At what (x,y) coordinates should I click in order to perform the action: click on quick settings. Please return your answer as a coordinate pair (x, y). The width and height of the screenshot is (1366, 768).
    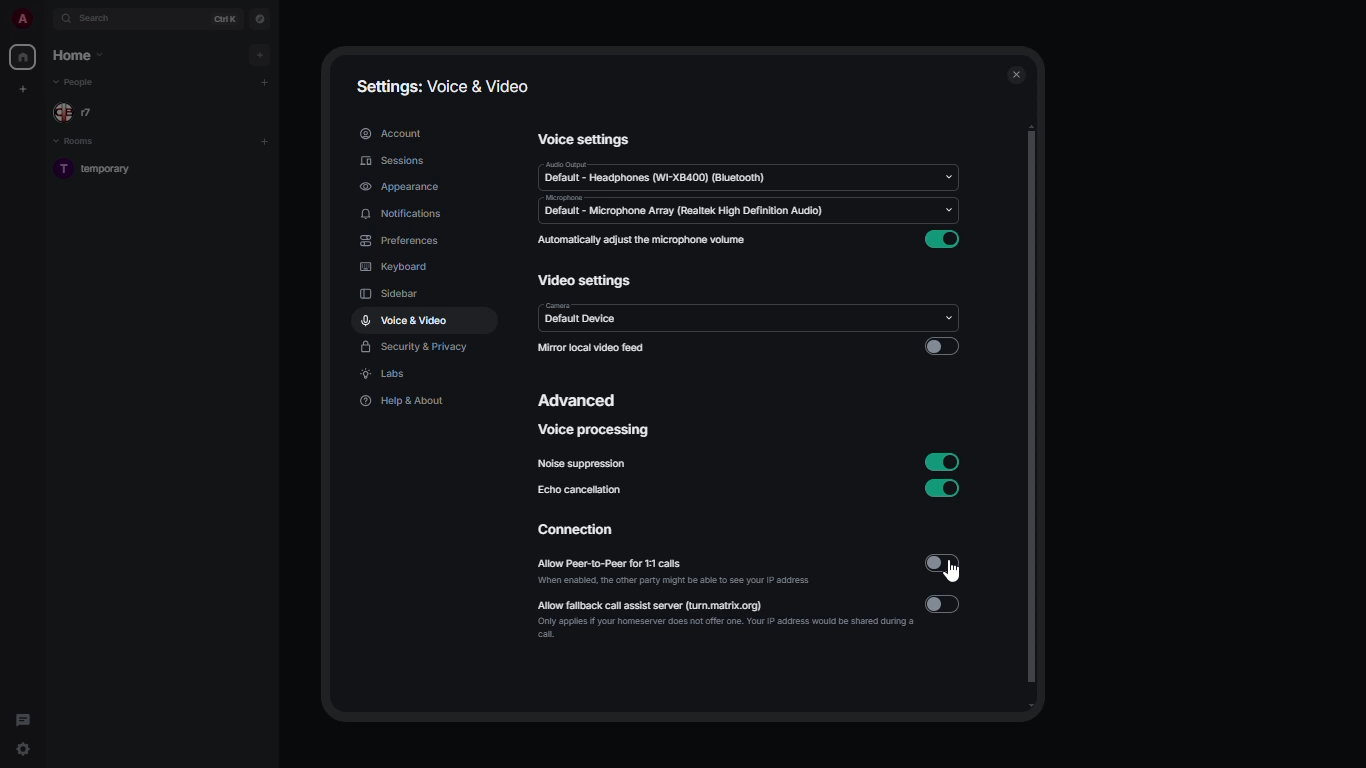
    Looking at the image, I should click on (22, 749).